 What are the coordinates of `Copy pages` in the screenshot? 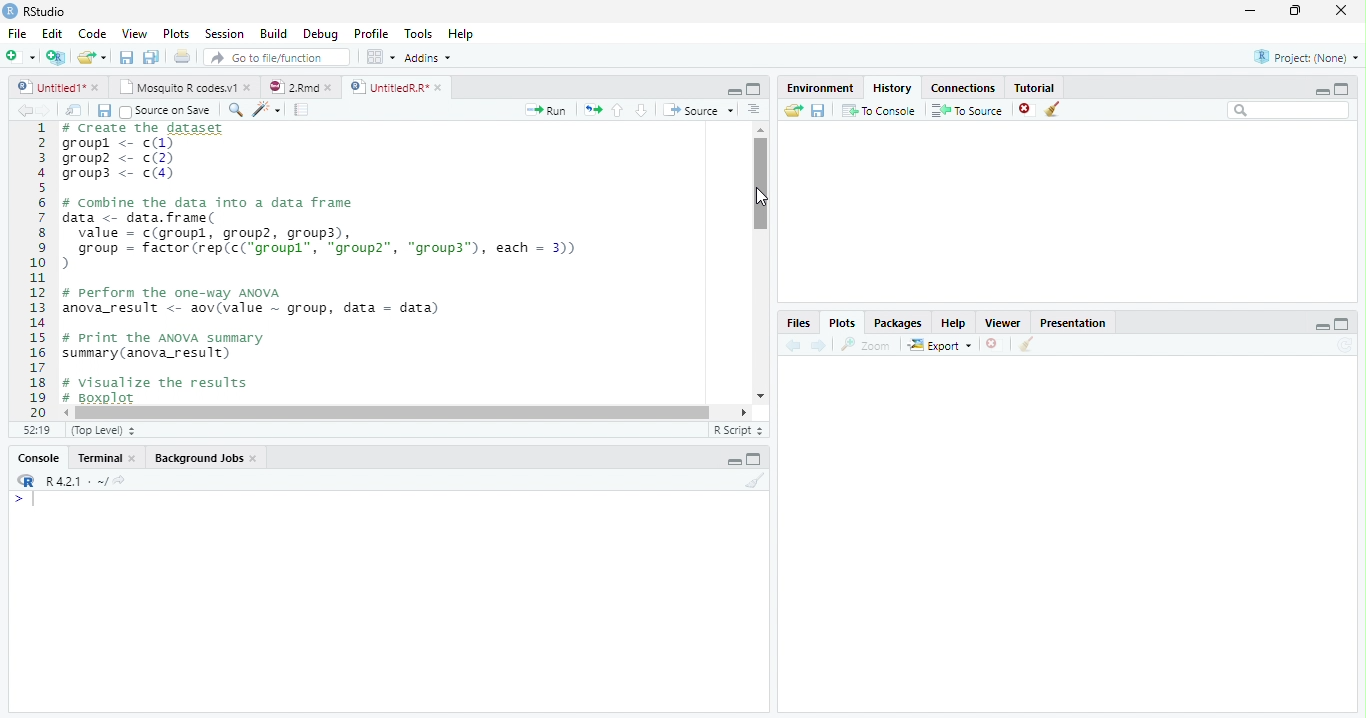 It's located at (590, 109).